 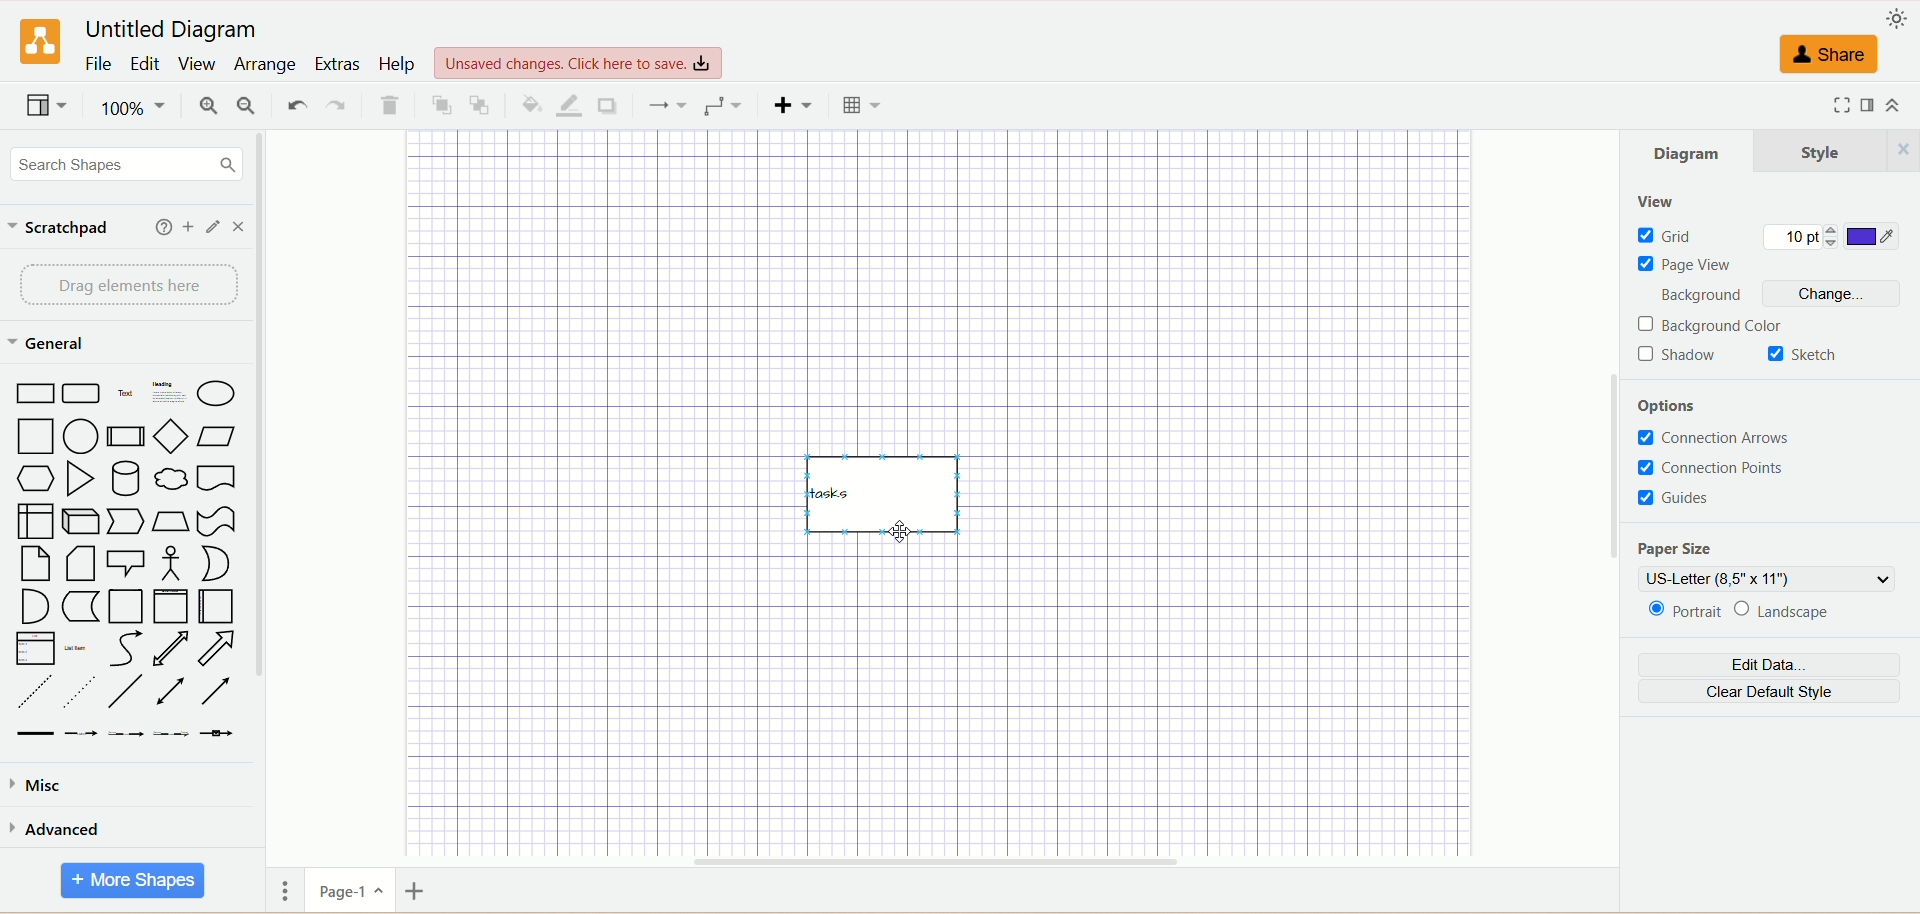 I want to click on Curved Arrow, so click(x=125, y=650).